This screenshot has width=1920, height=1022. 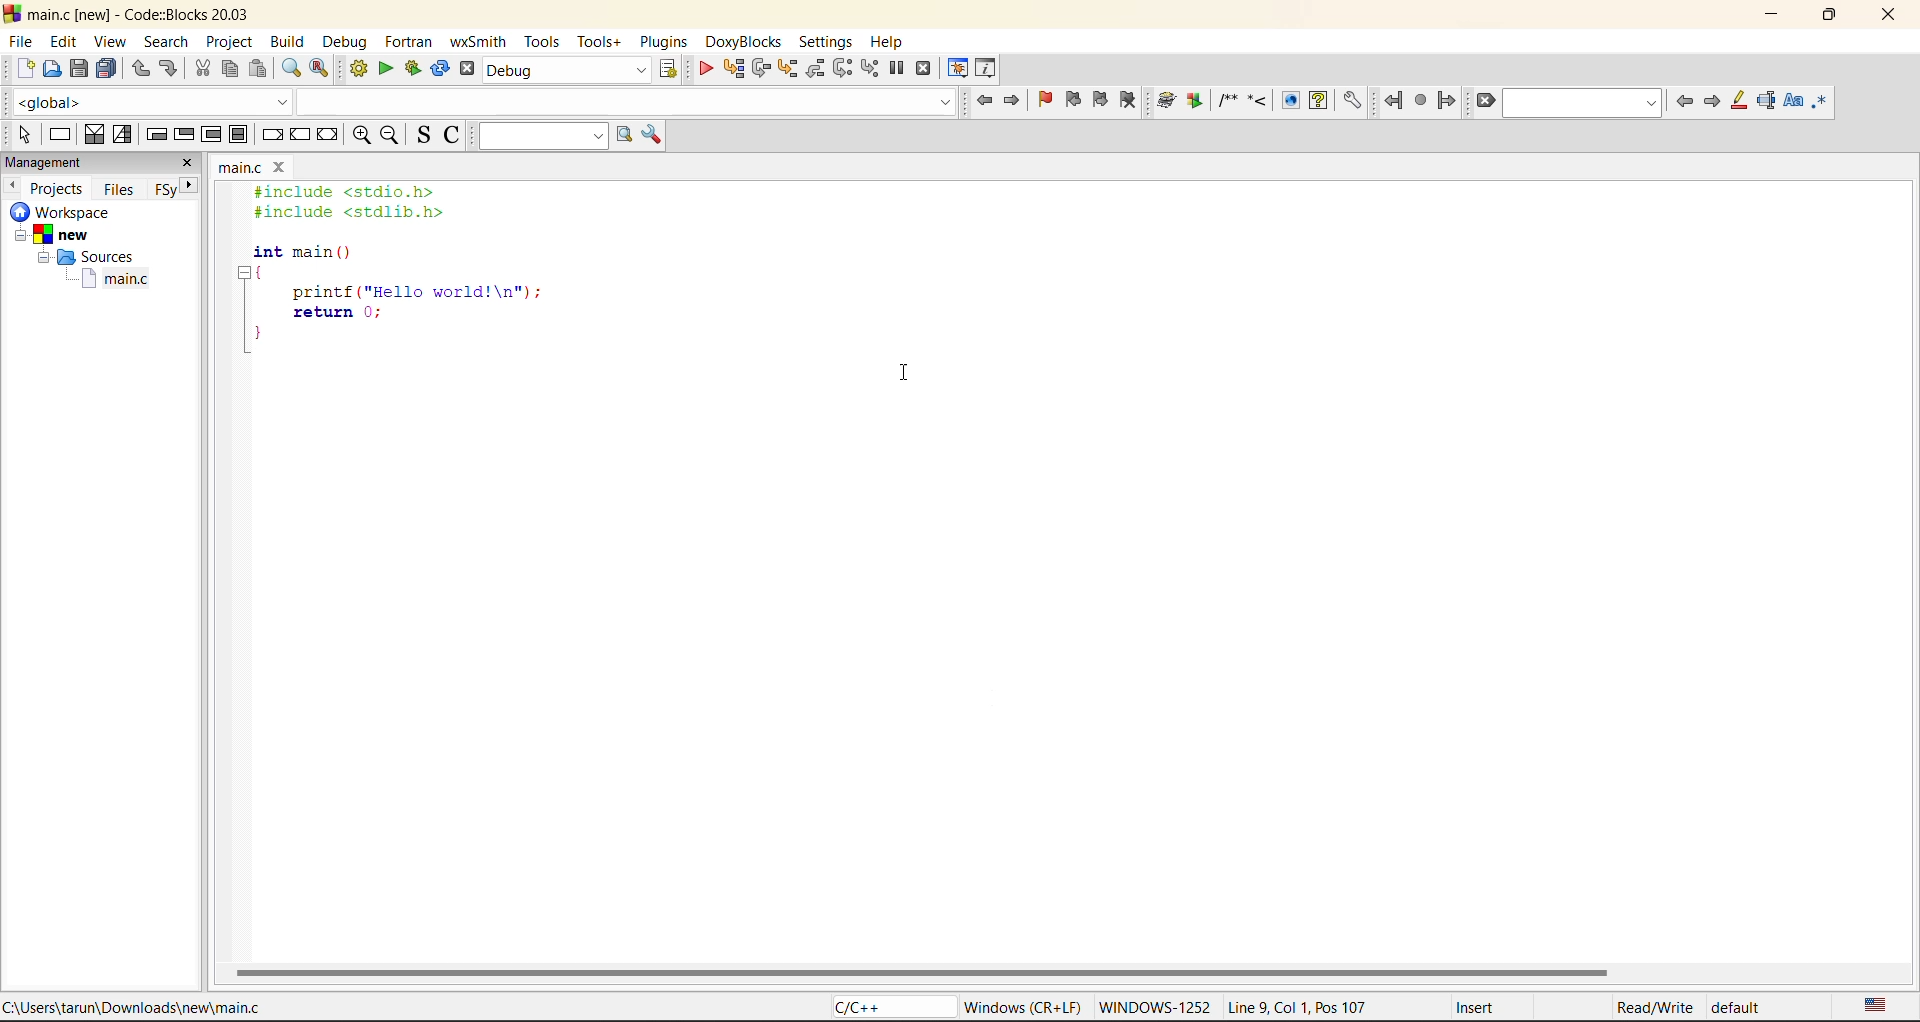 I want to click on build target, so click(x=564, y=70).